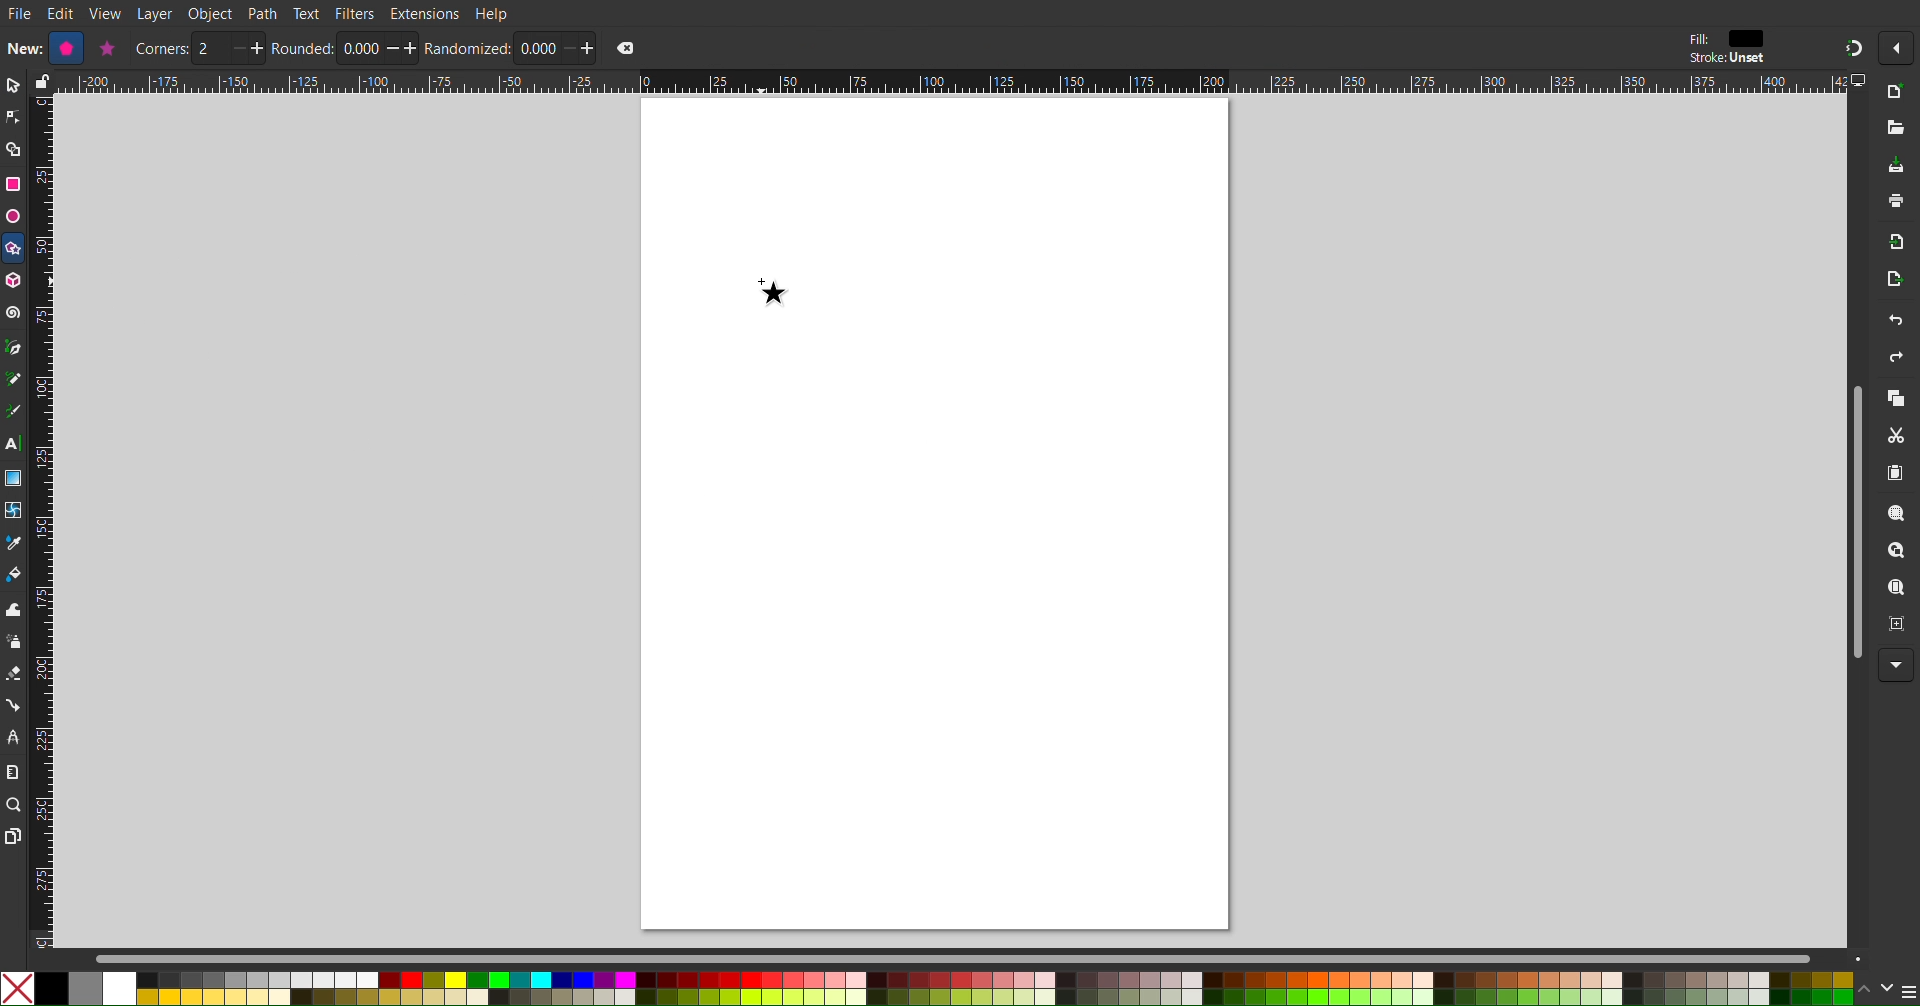  I want to click on New, so click(22, 47).